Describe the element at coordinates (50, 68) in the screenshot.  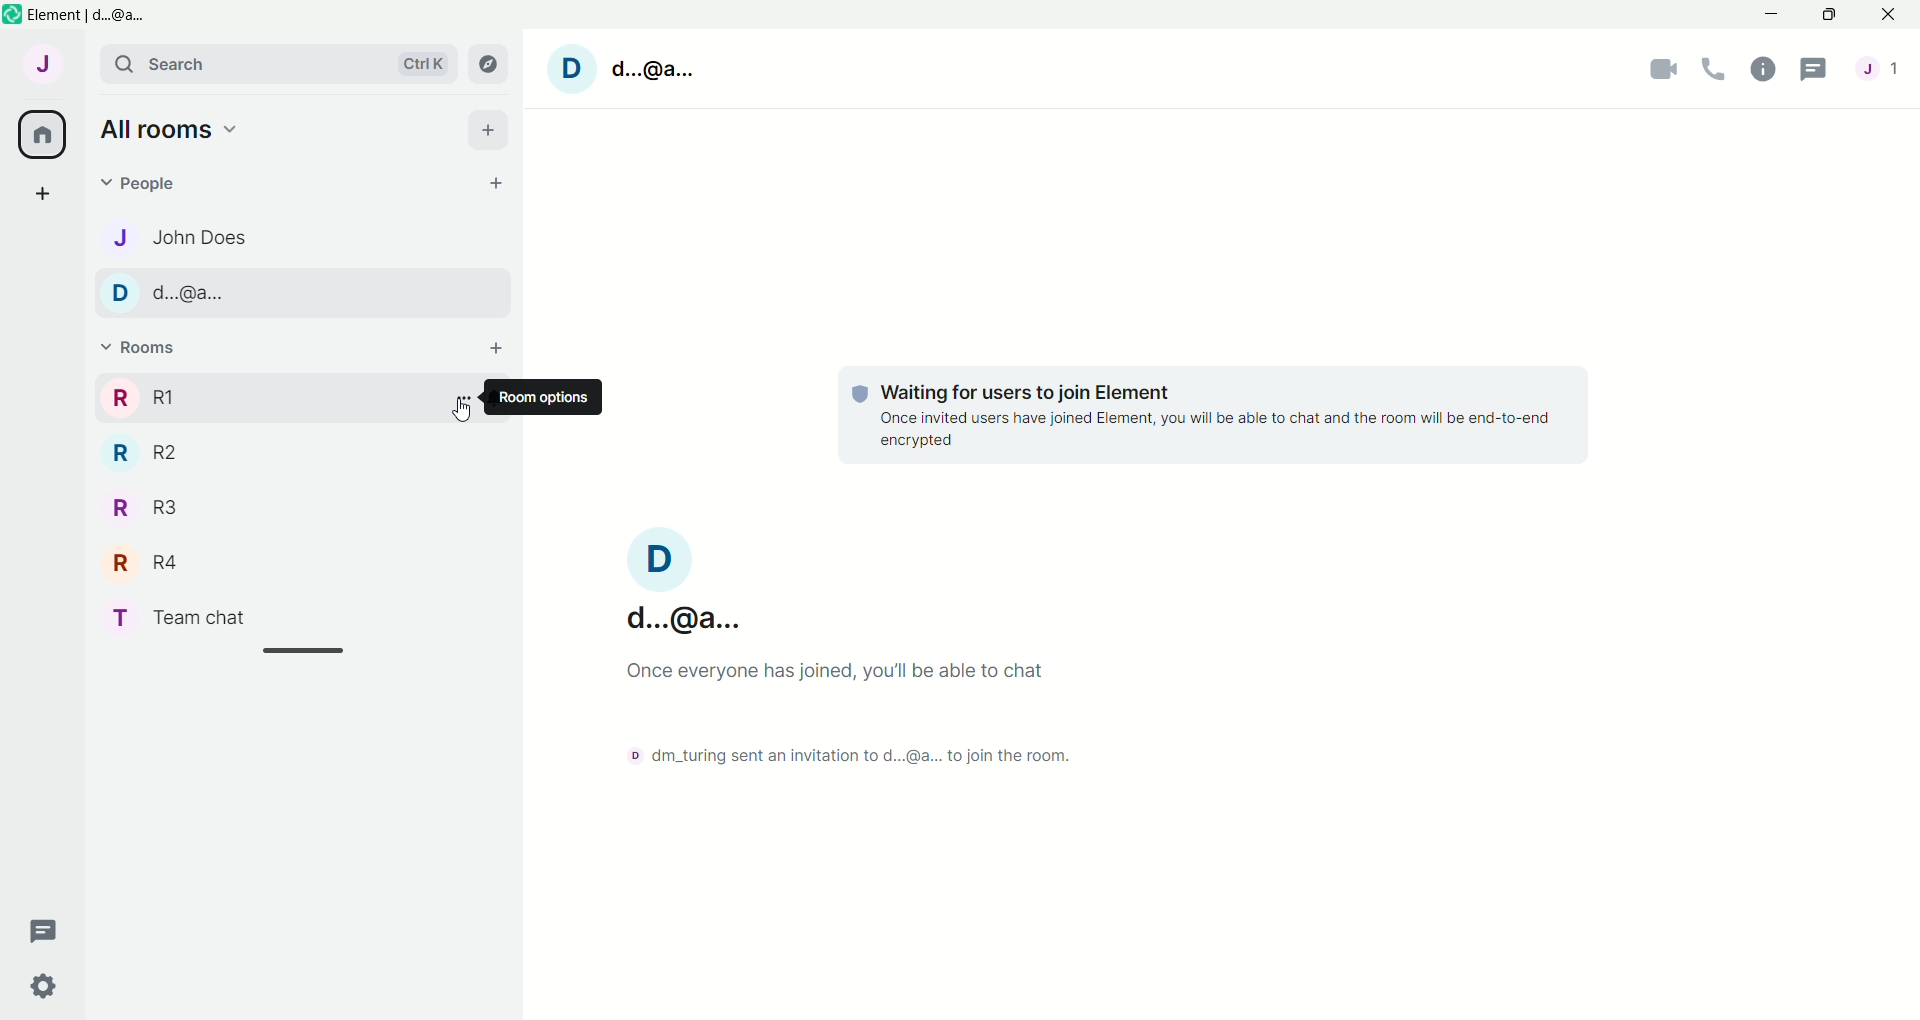
I see `J` at that location.